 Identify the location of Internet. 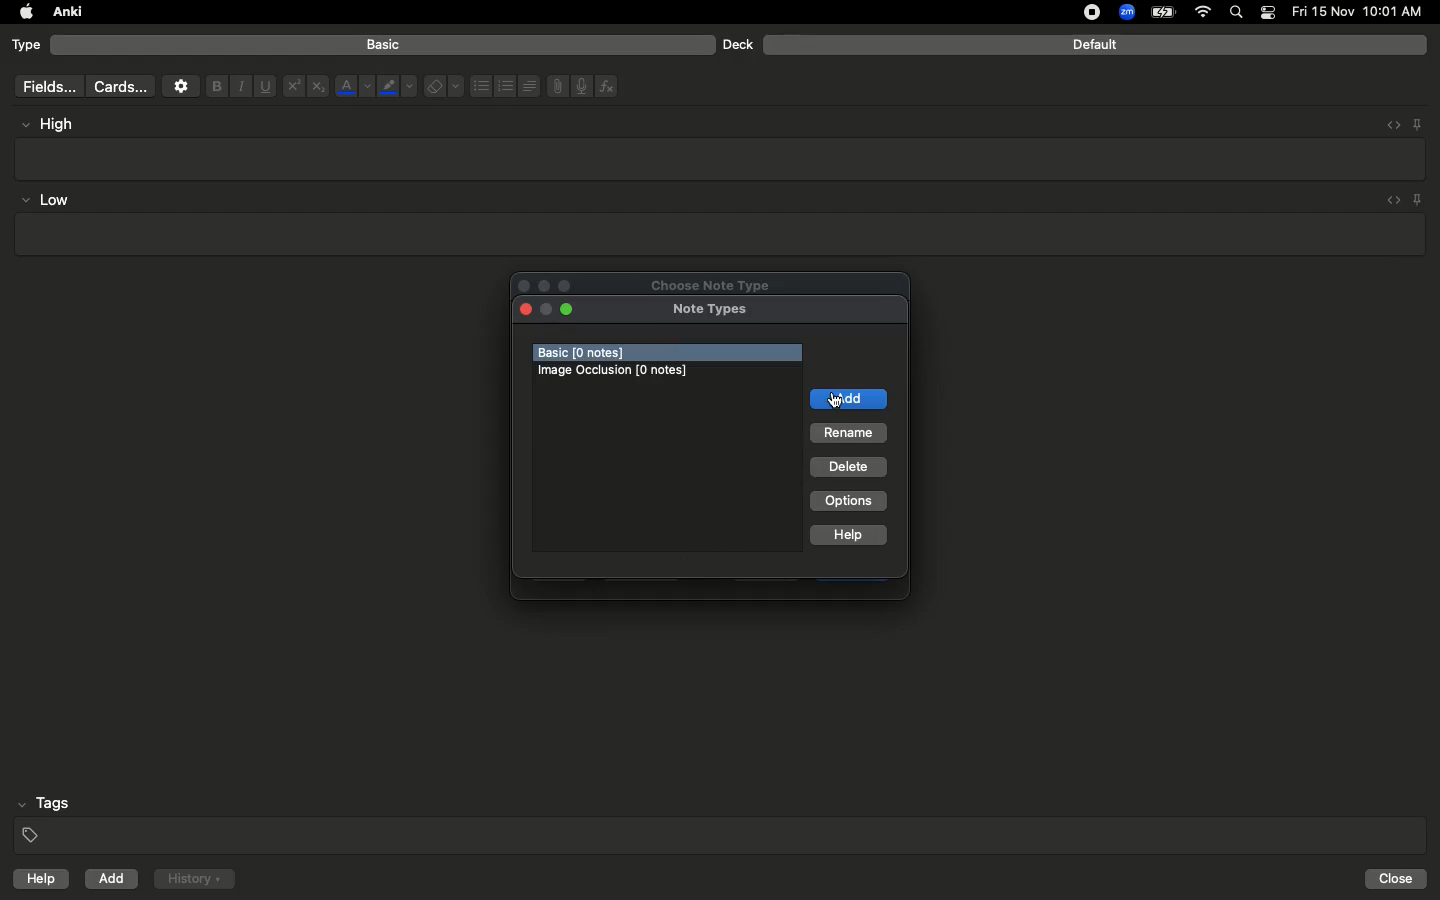
(1205, 13).